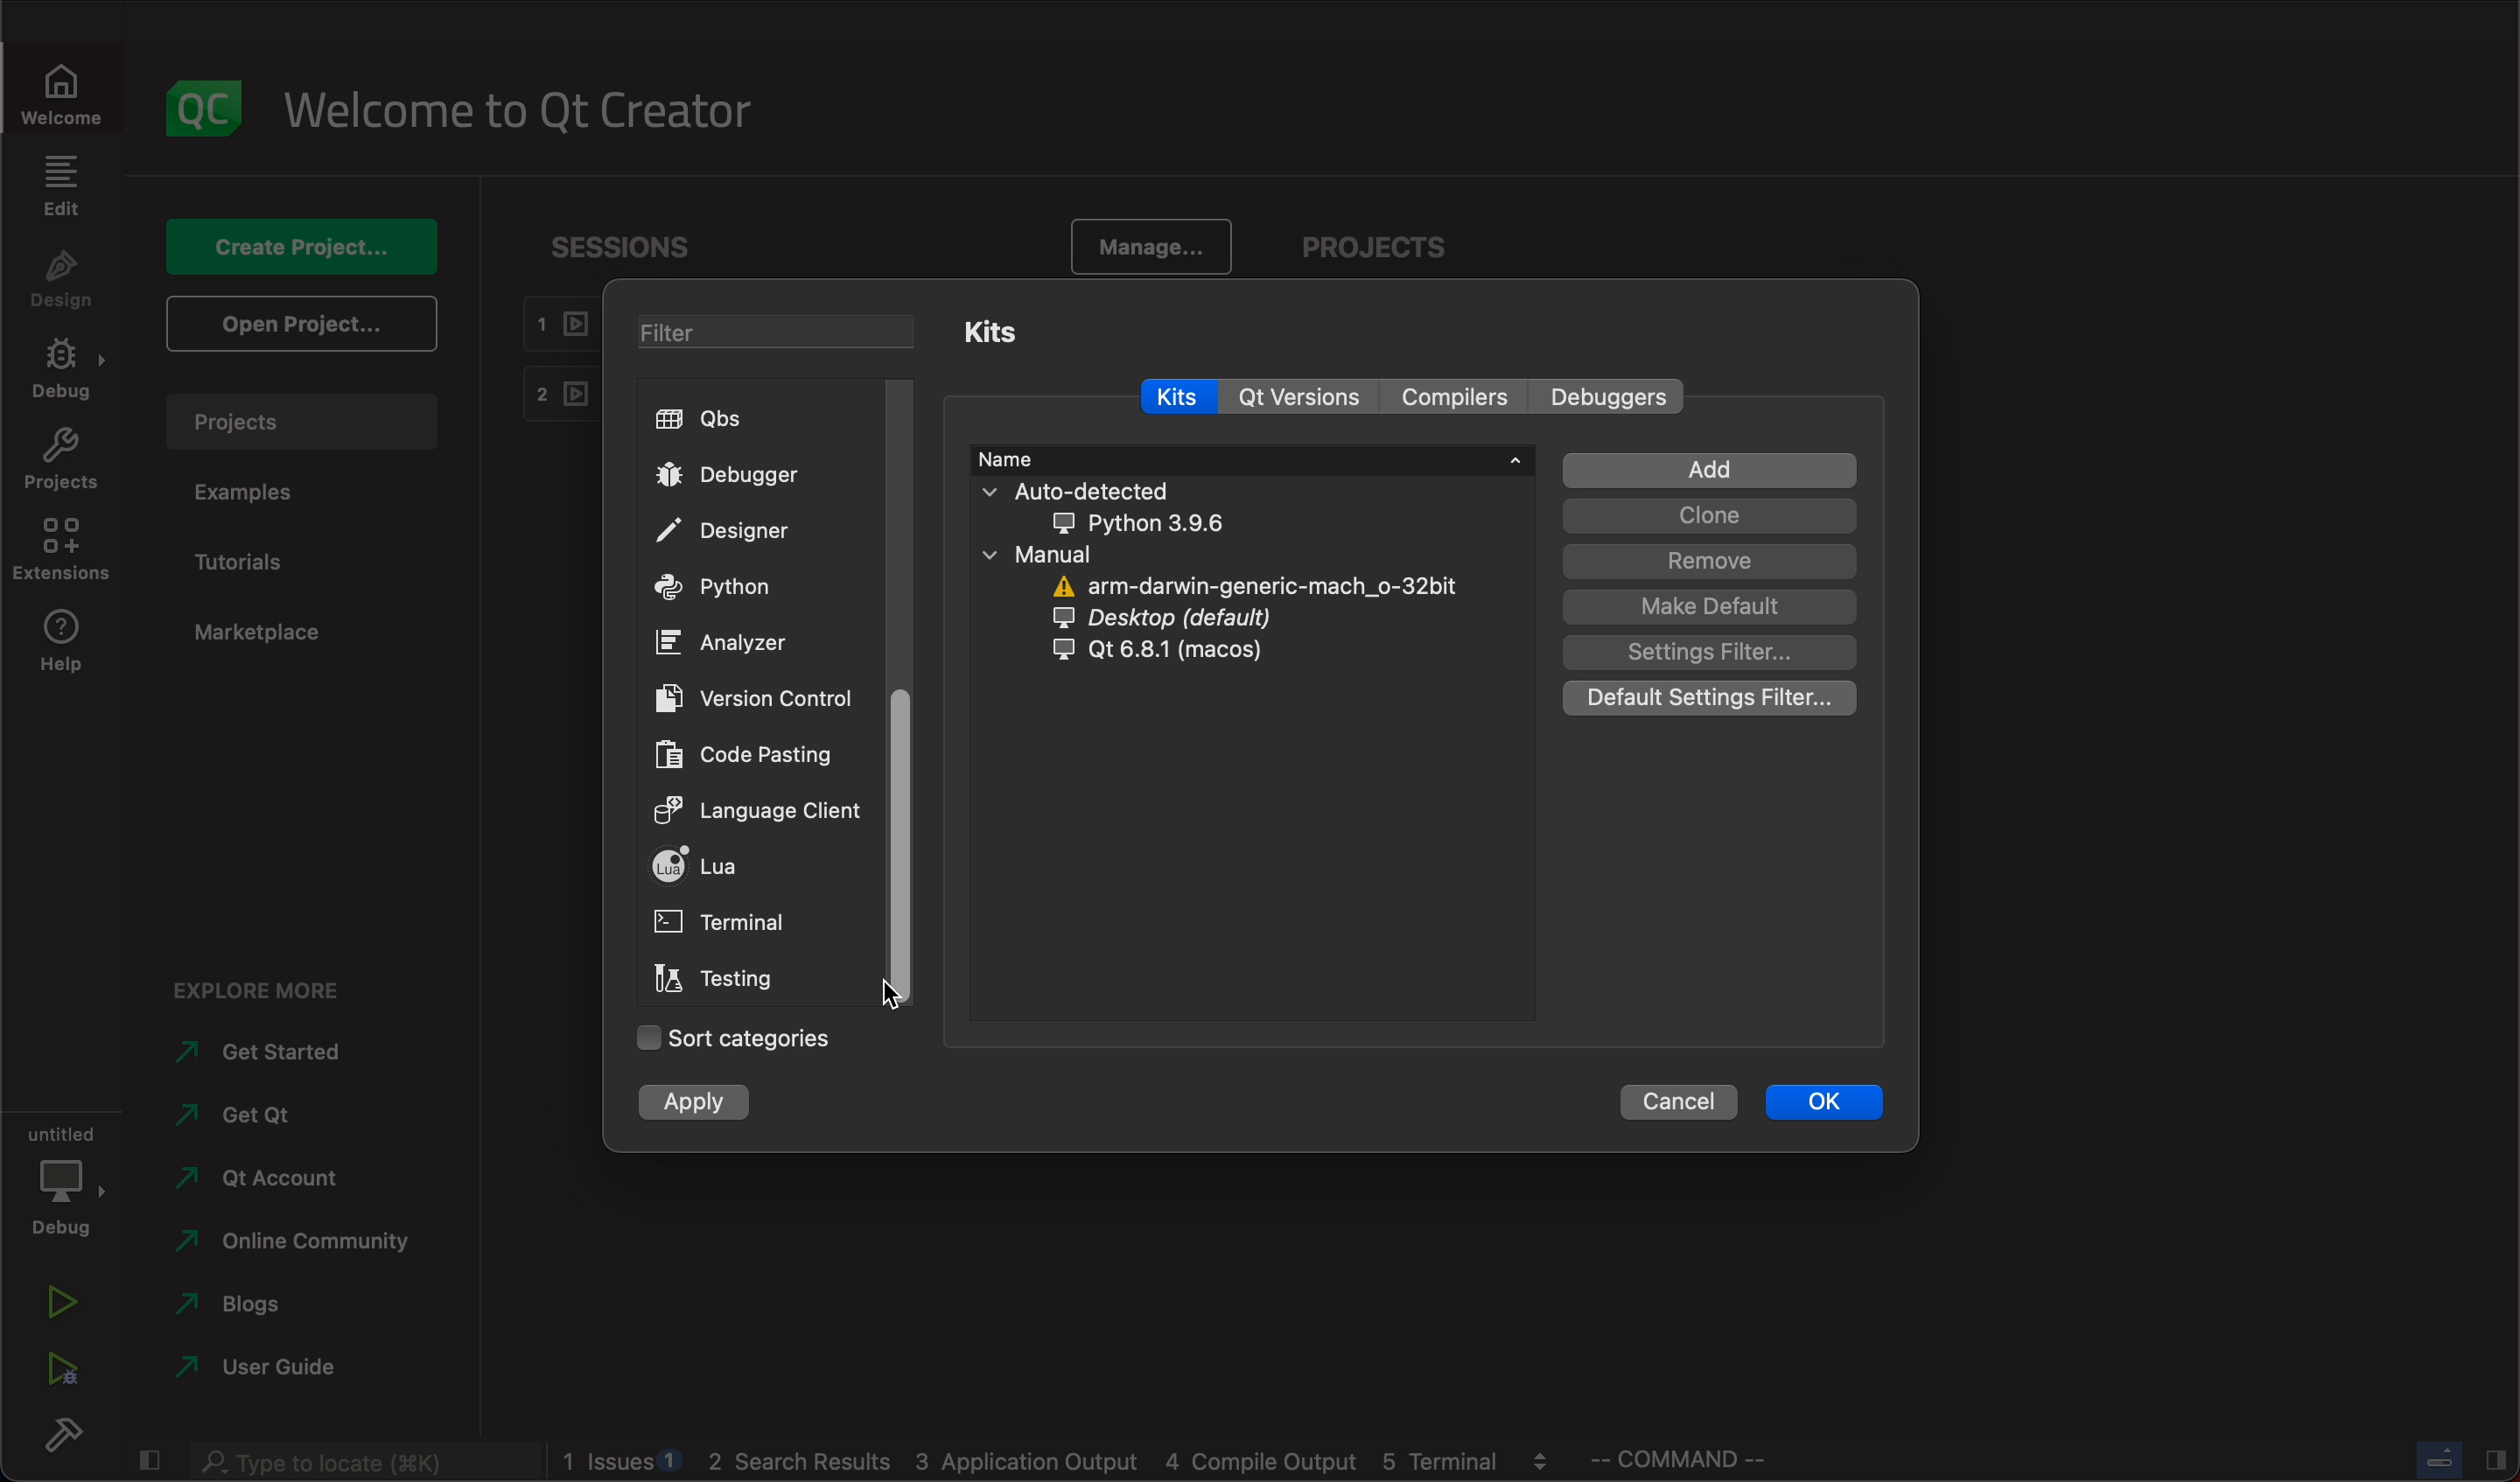  I want to click on testing, so click(717, 977).